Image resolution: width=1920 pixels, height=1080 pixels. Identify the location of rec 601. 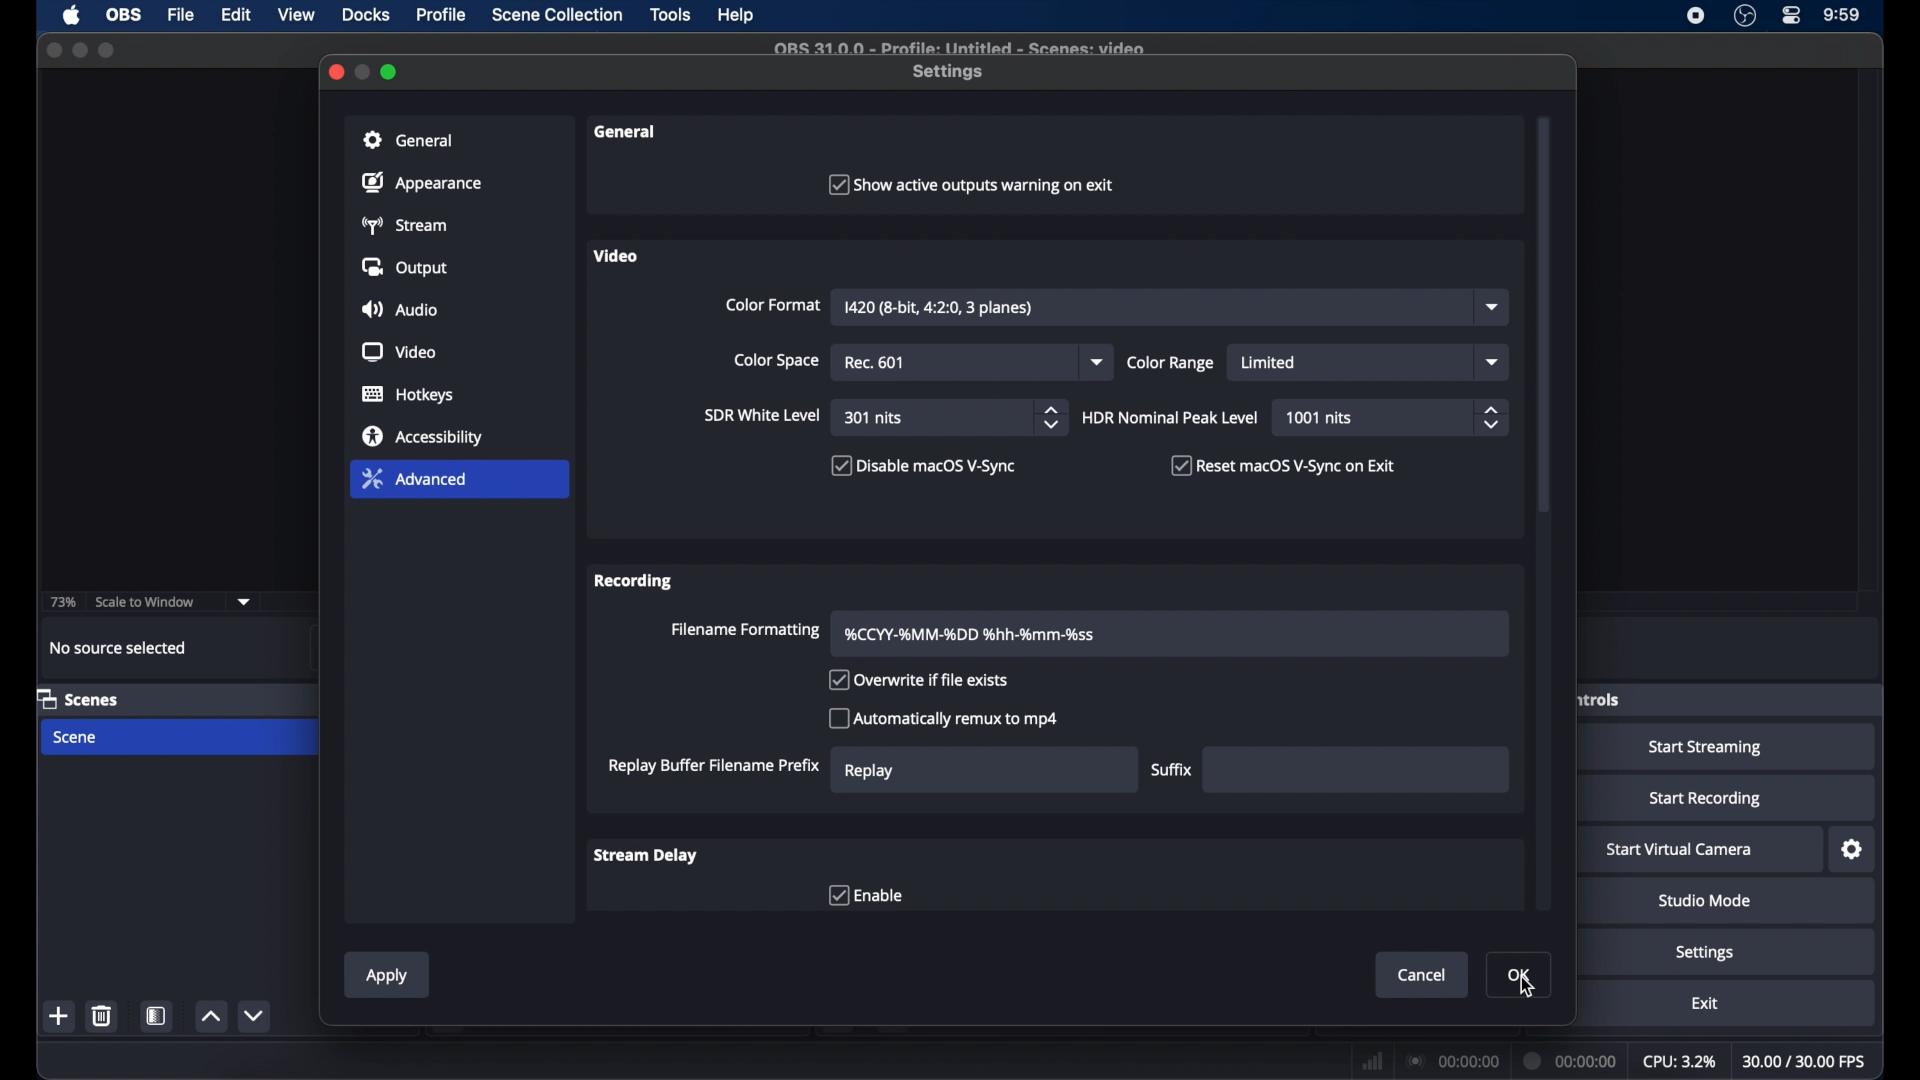
(874, 363).